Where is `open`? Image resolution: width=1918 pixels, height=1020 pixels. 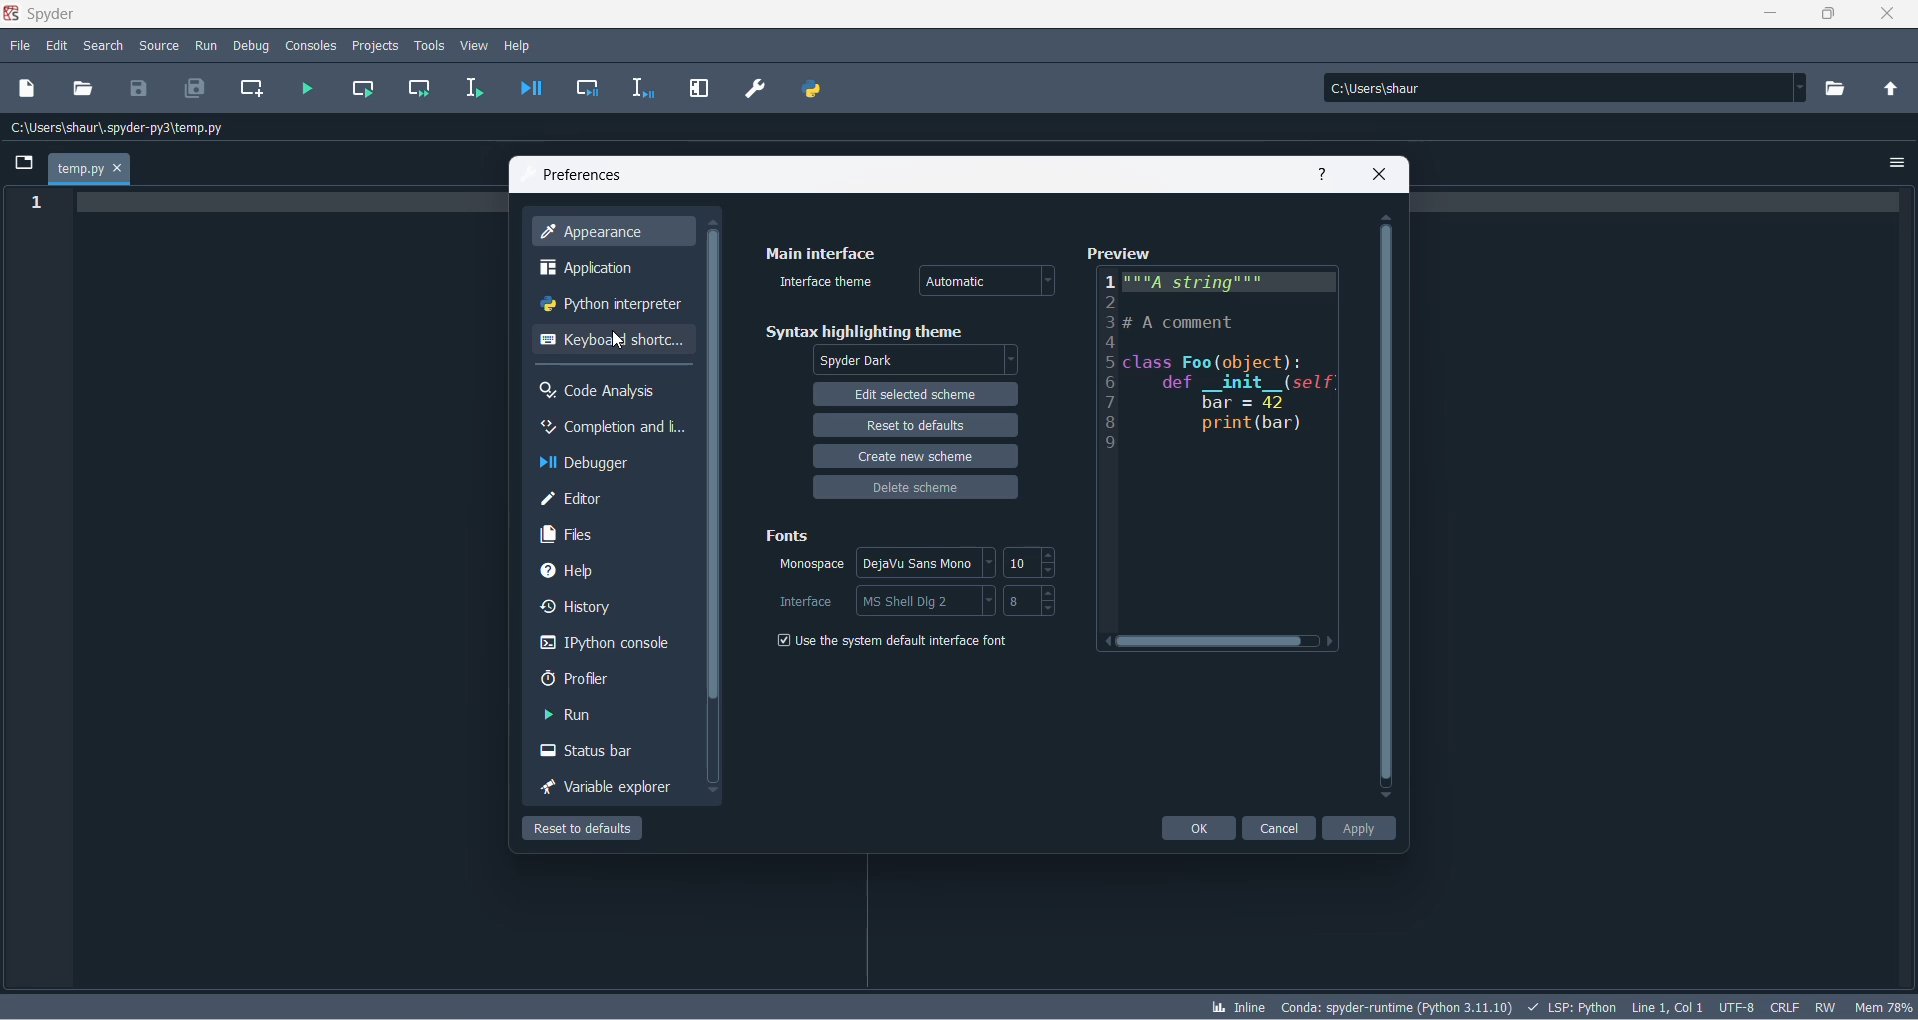
open is located at coordinates (83, 87).